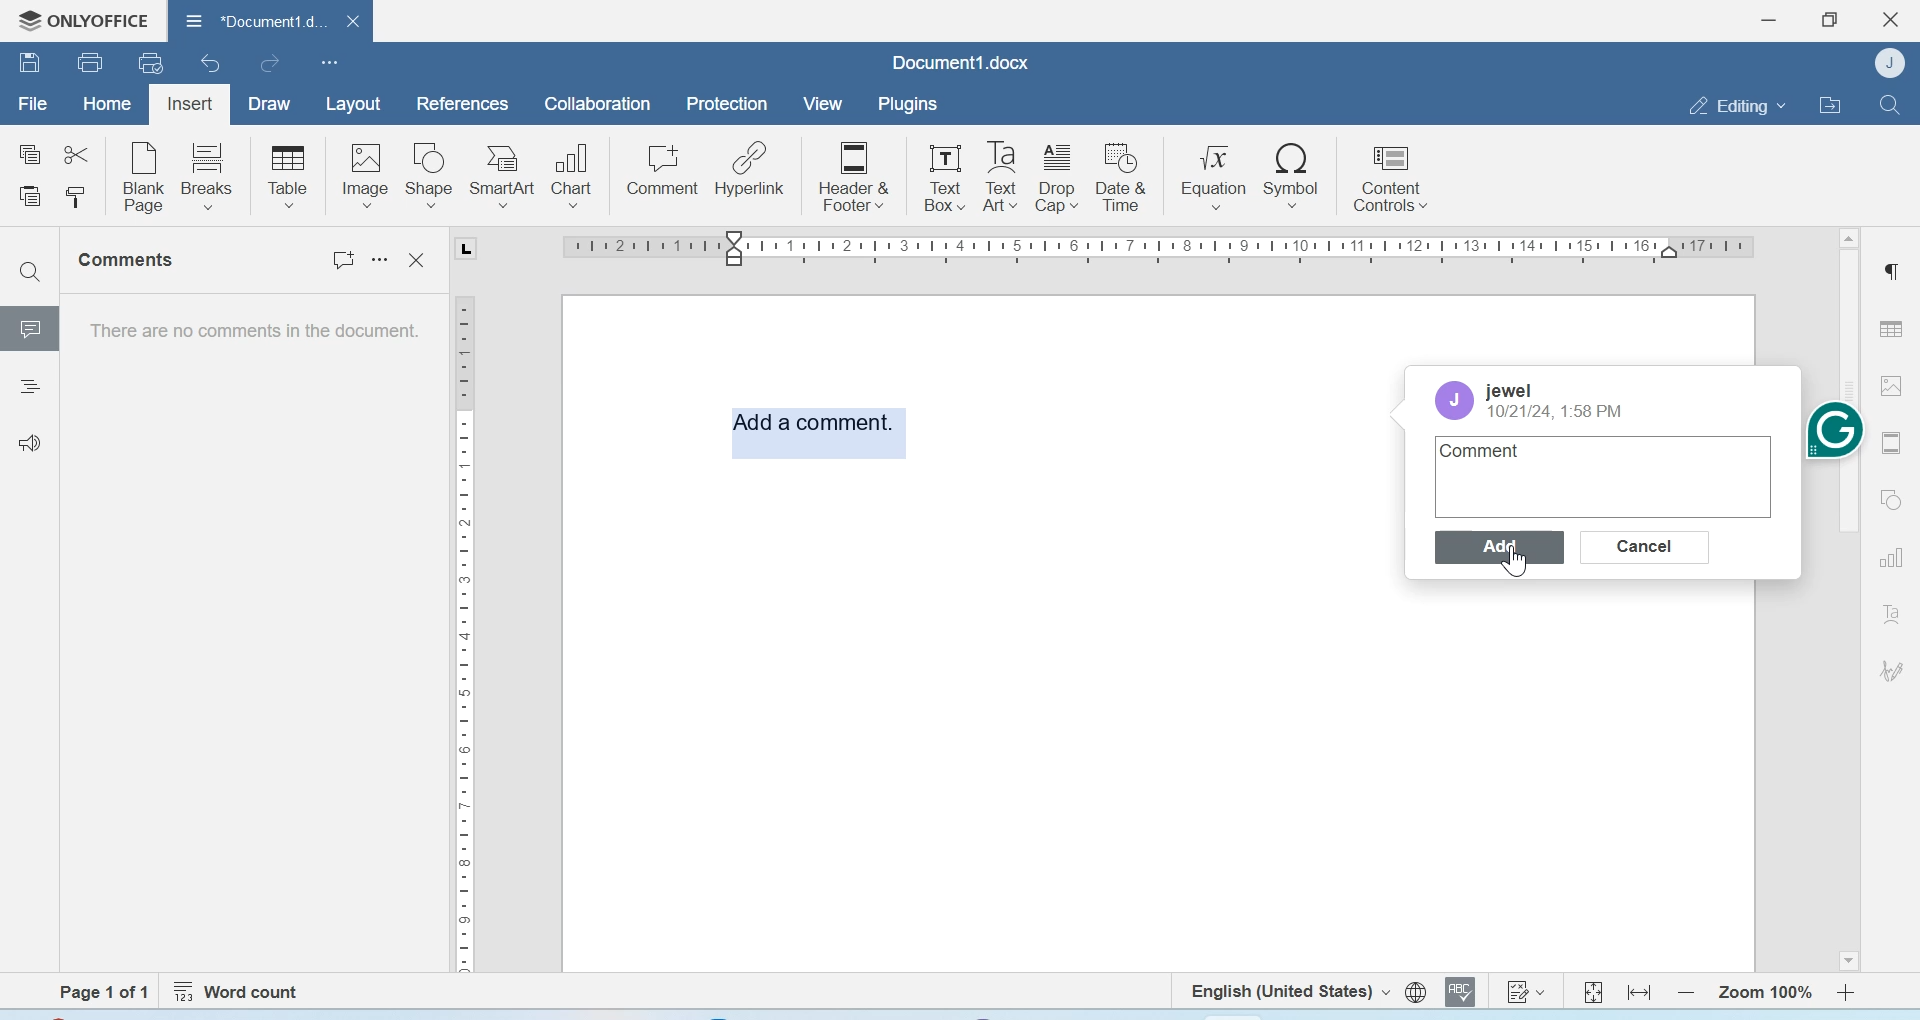 The image size is (1920, 1020). Describe the element at coordinates (105, 102) in the screenshot. I see `Home` at that location.